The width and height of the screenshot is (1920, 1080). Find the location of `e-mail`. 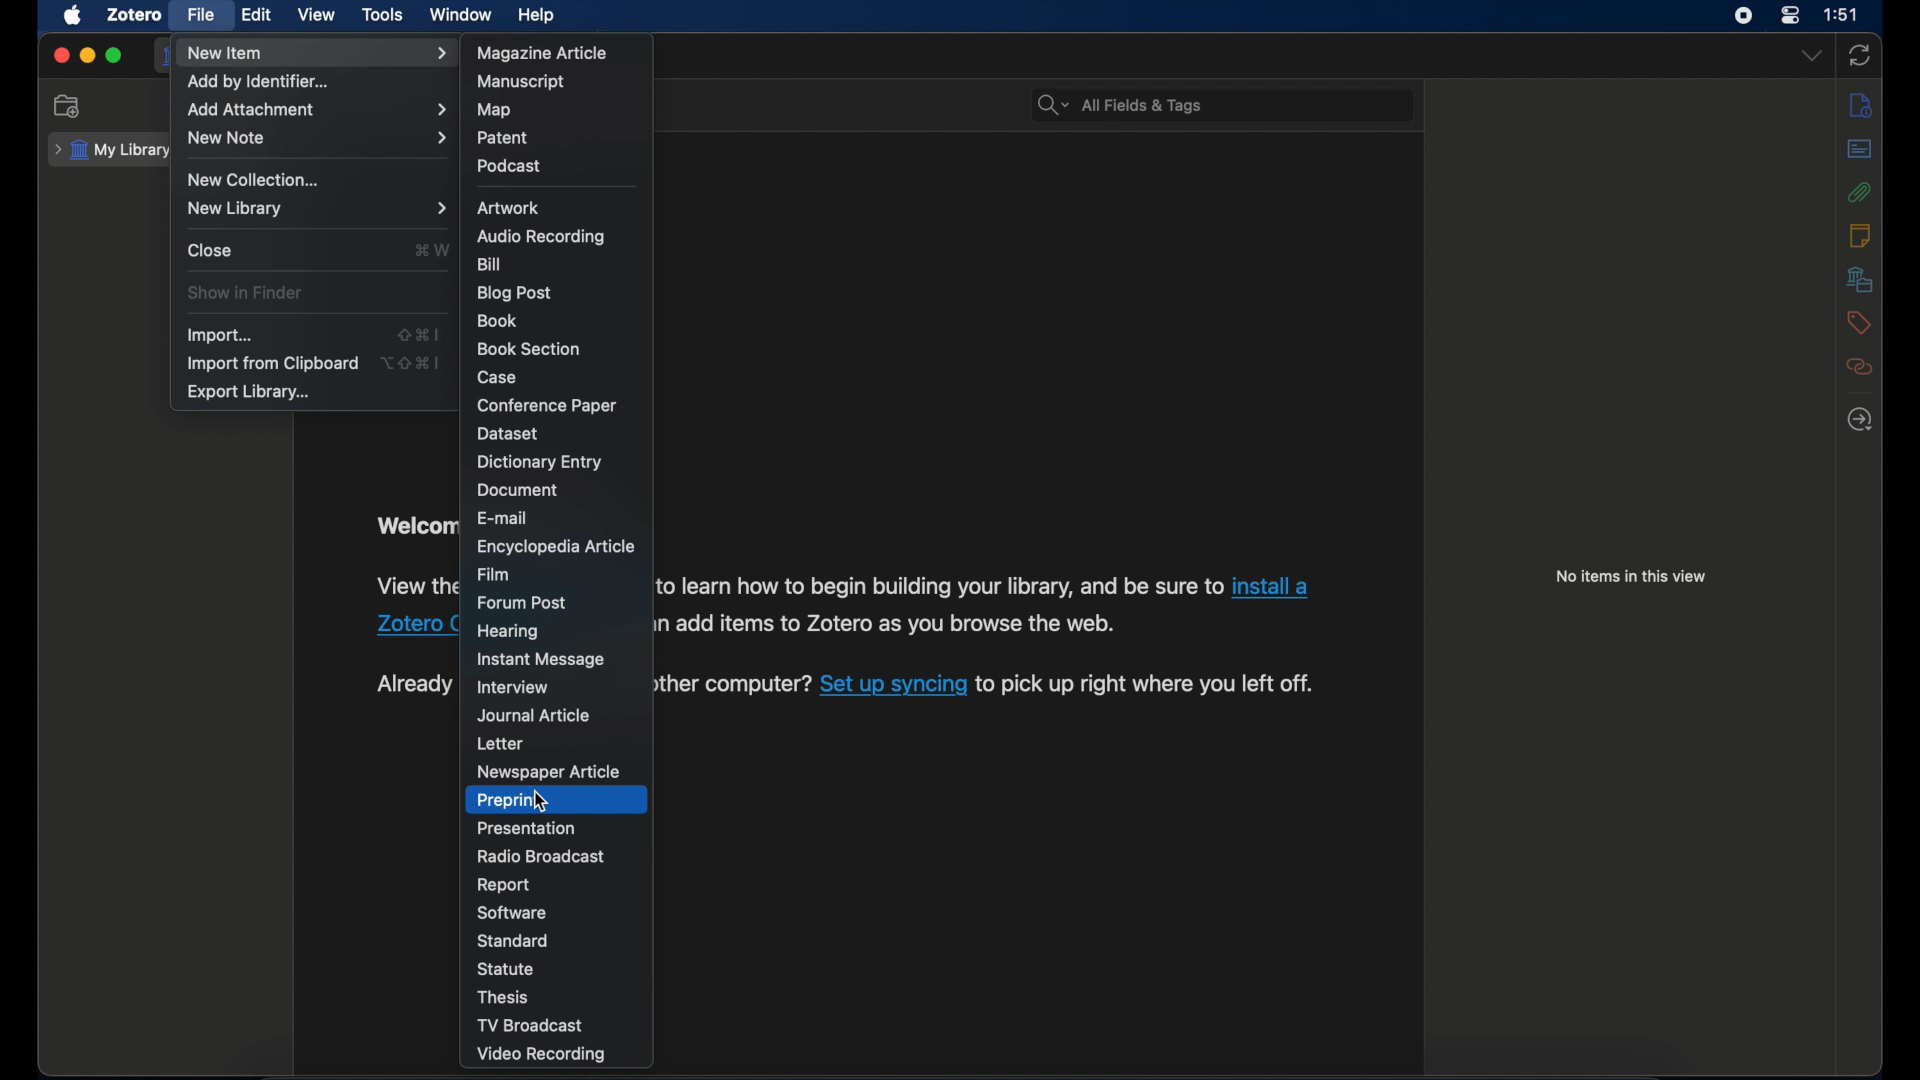

e-mail is located at coordinates (505, 519).